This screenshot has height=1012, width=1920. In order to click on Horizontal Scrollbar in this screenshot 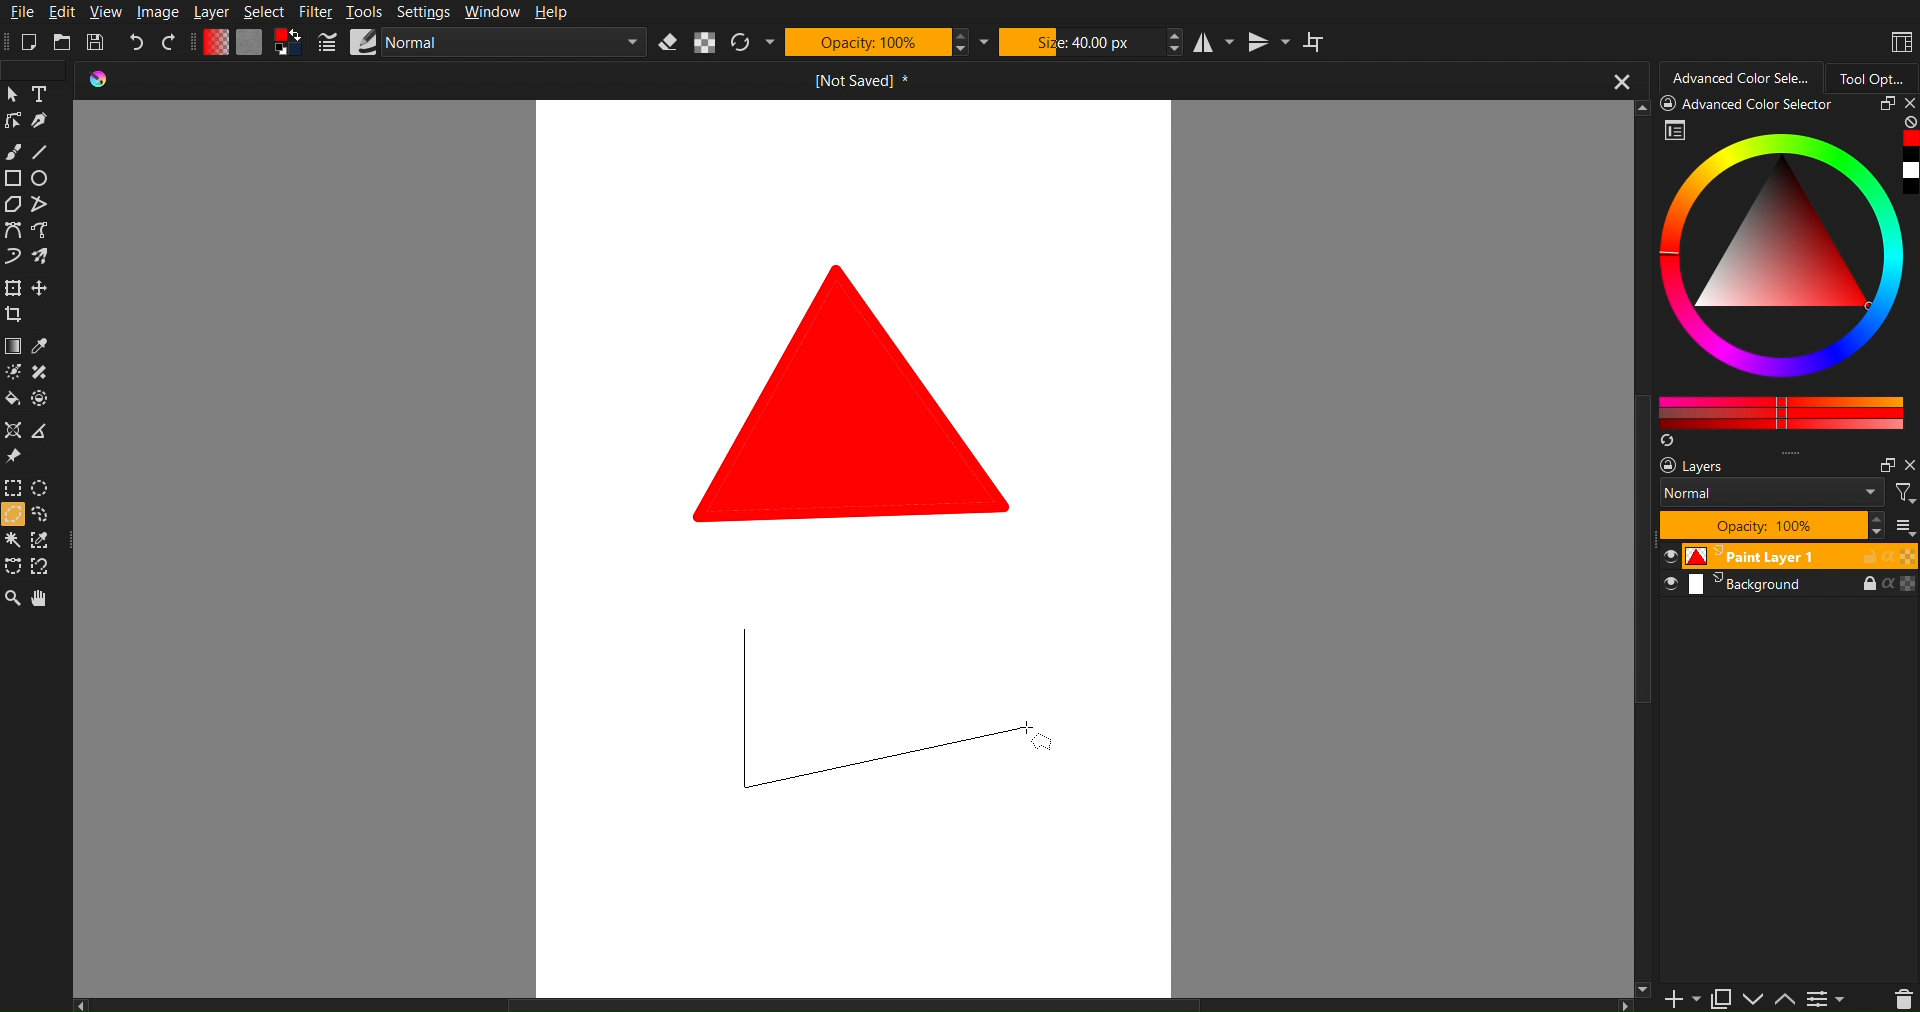, I will do `click(857, 1003)`.